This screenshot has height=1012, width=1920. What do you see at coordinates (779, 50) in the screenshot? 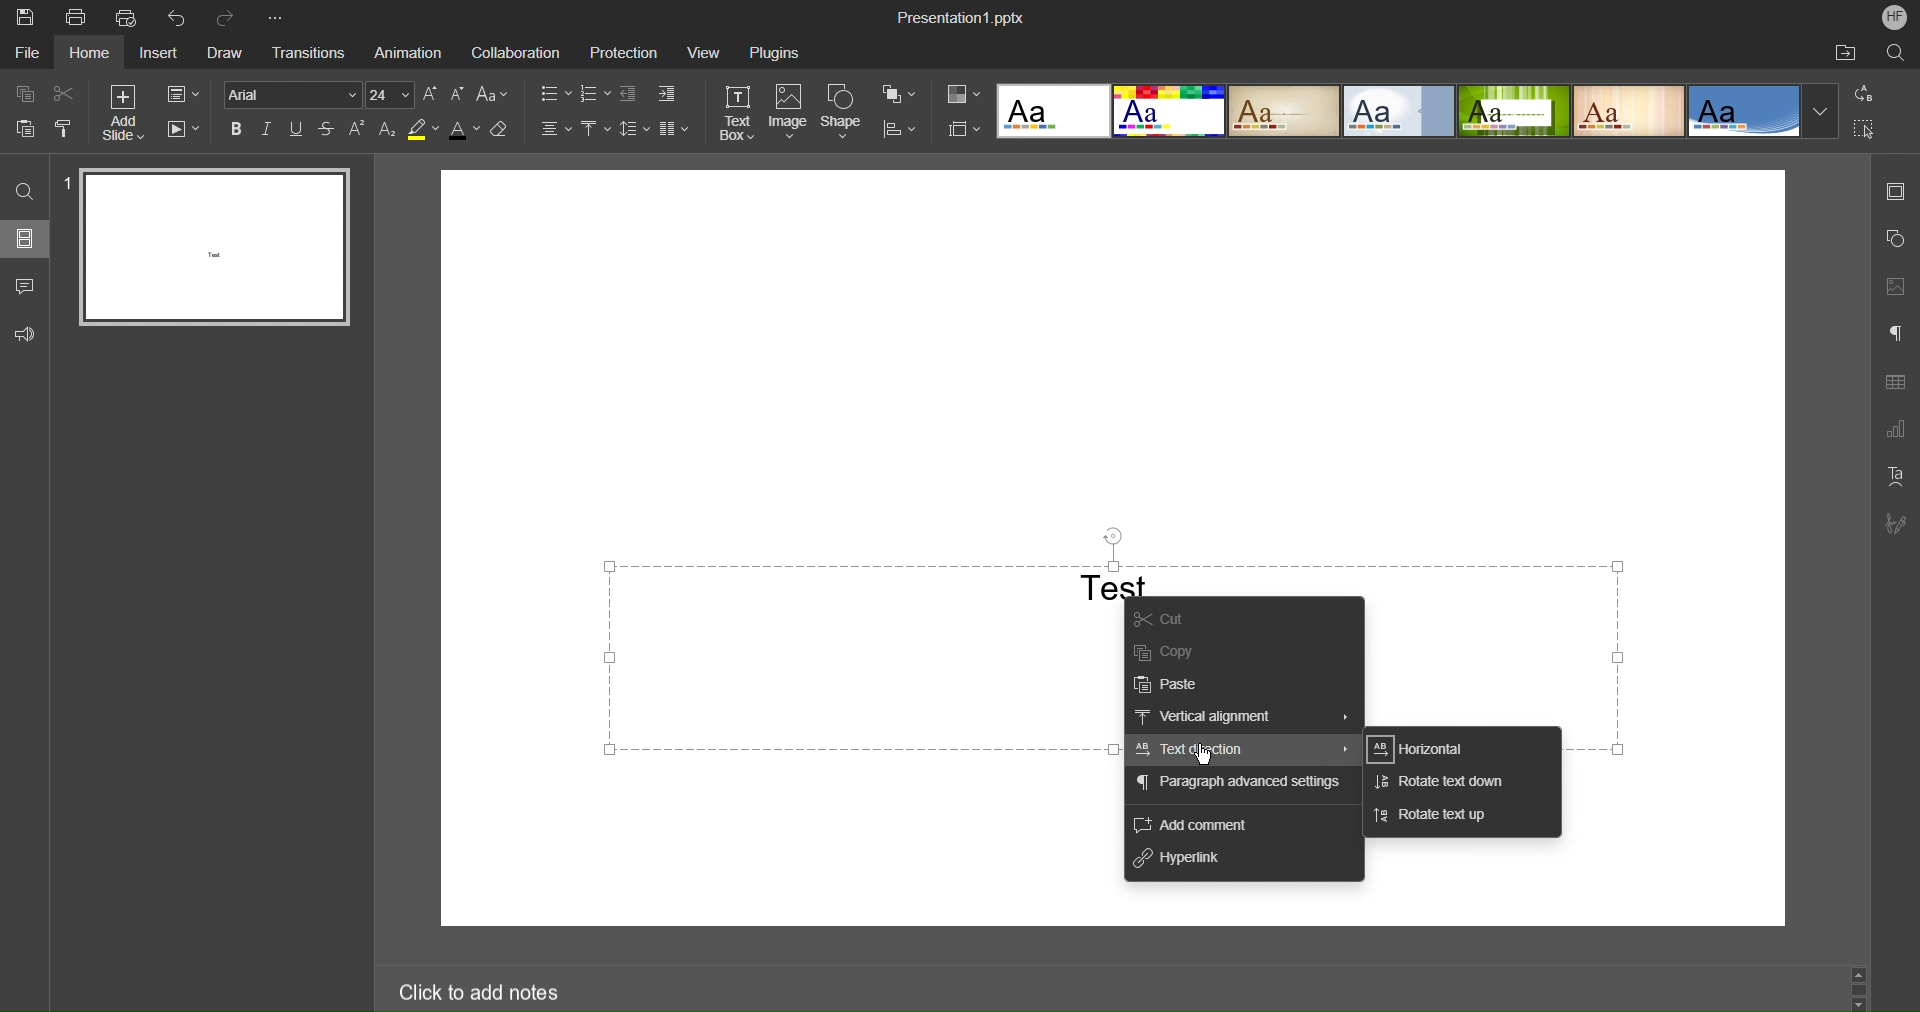
I see `Plugins` at bounding box center [779, 50].